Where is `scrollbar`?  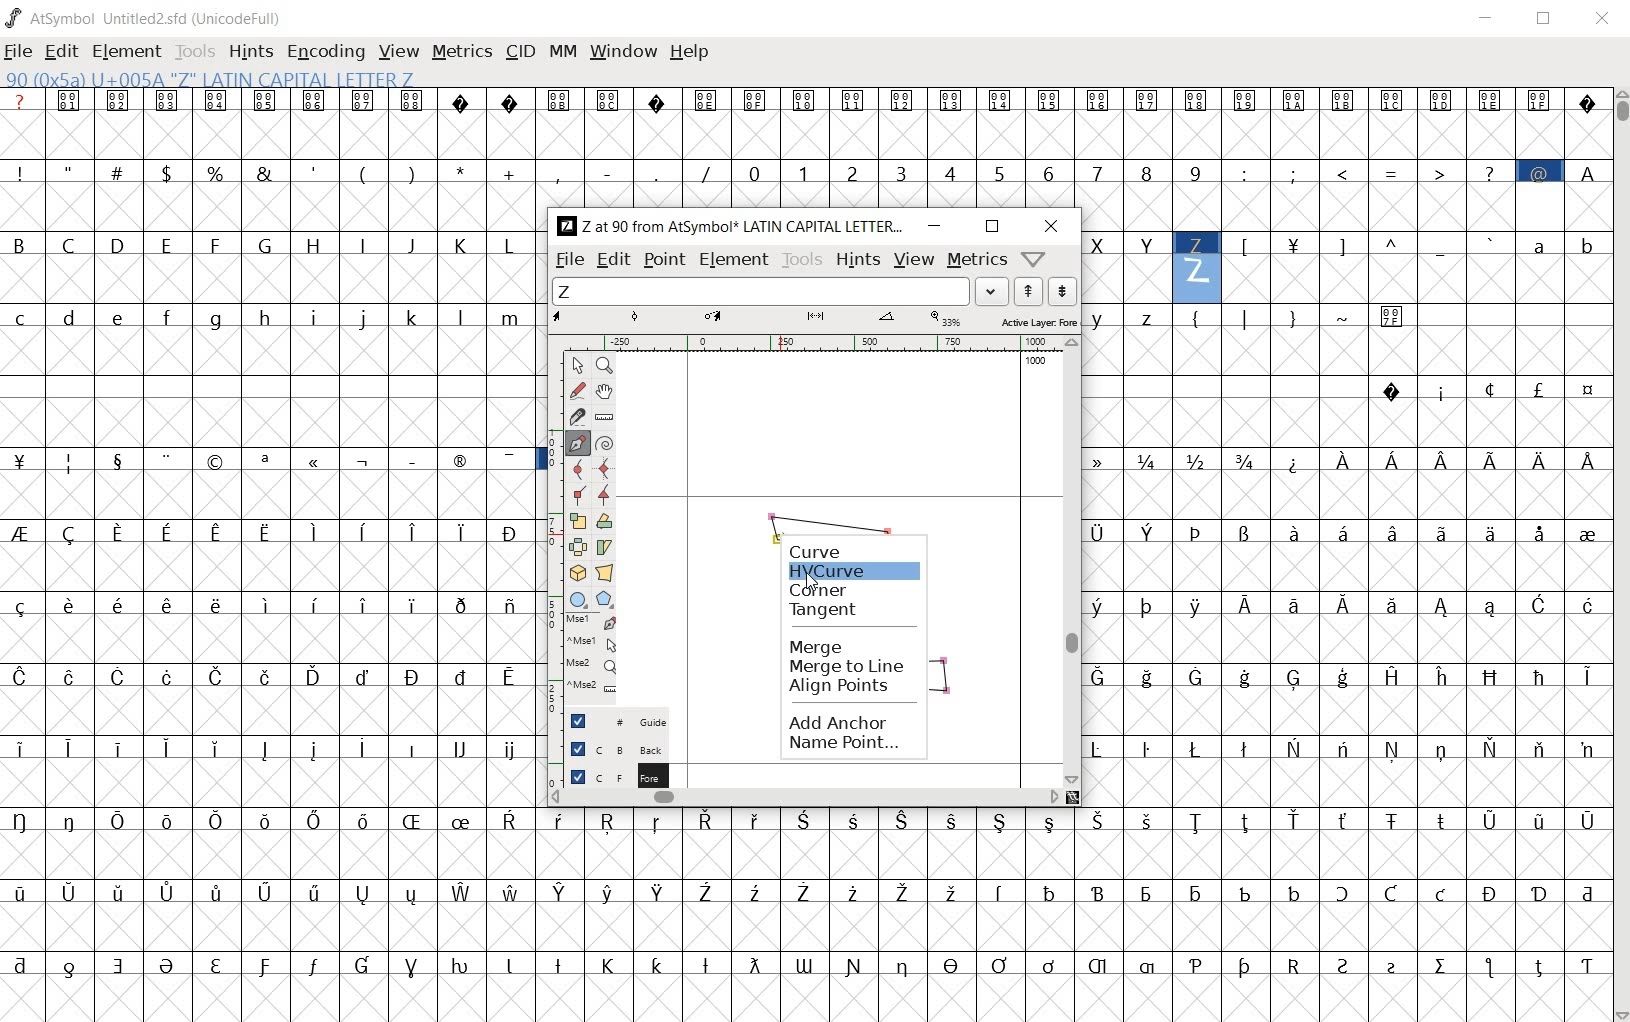 scrollbar is located at coordinates (1620, 553).